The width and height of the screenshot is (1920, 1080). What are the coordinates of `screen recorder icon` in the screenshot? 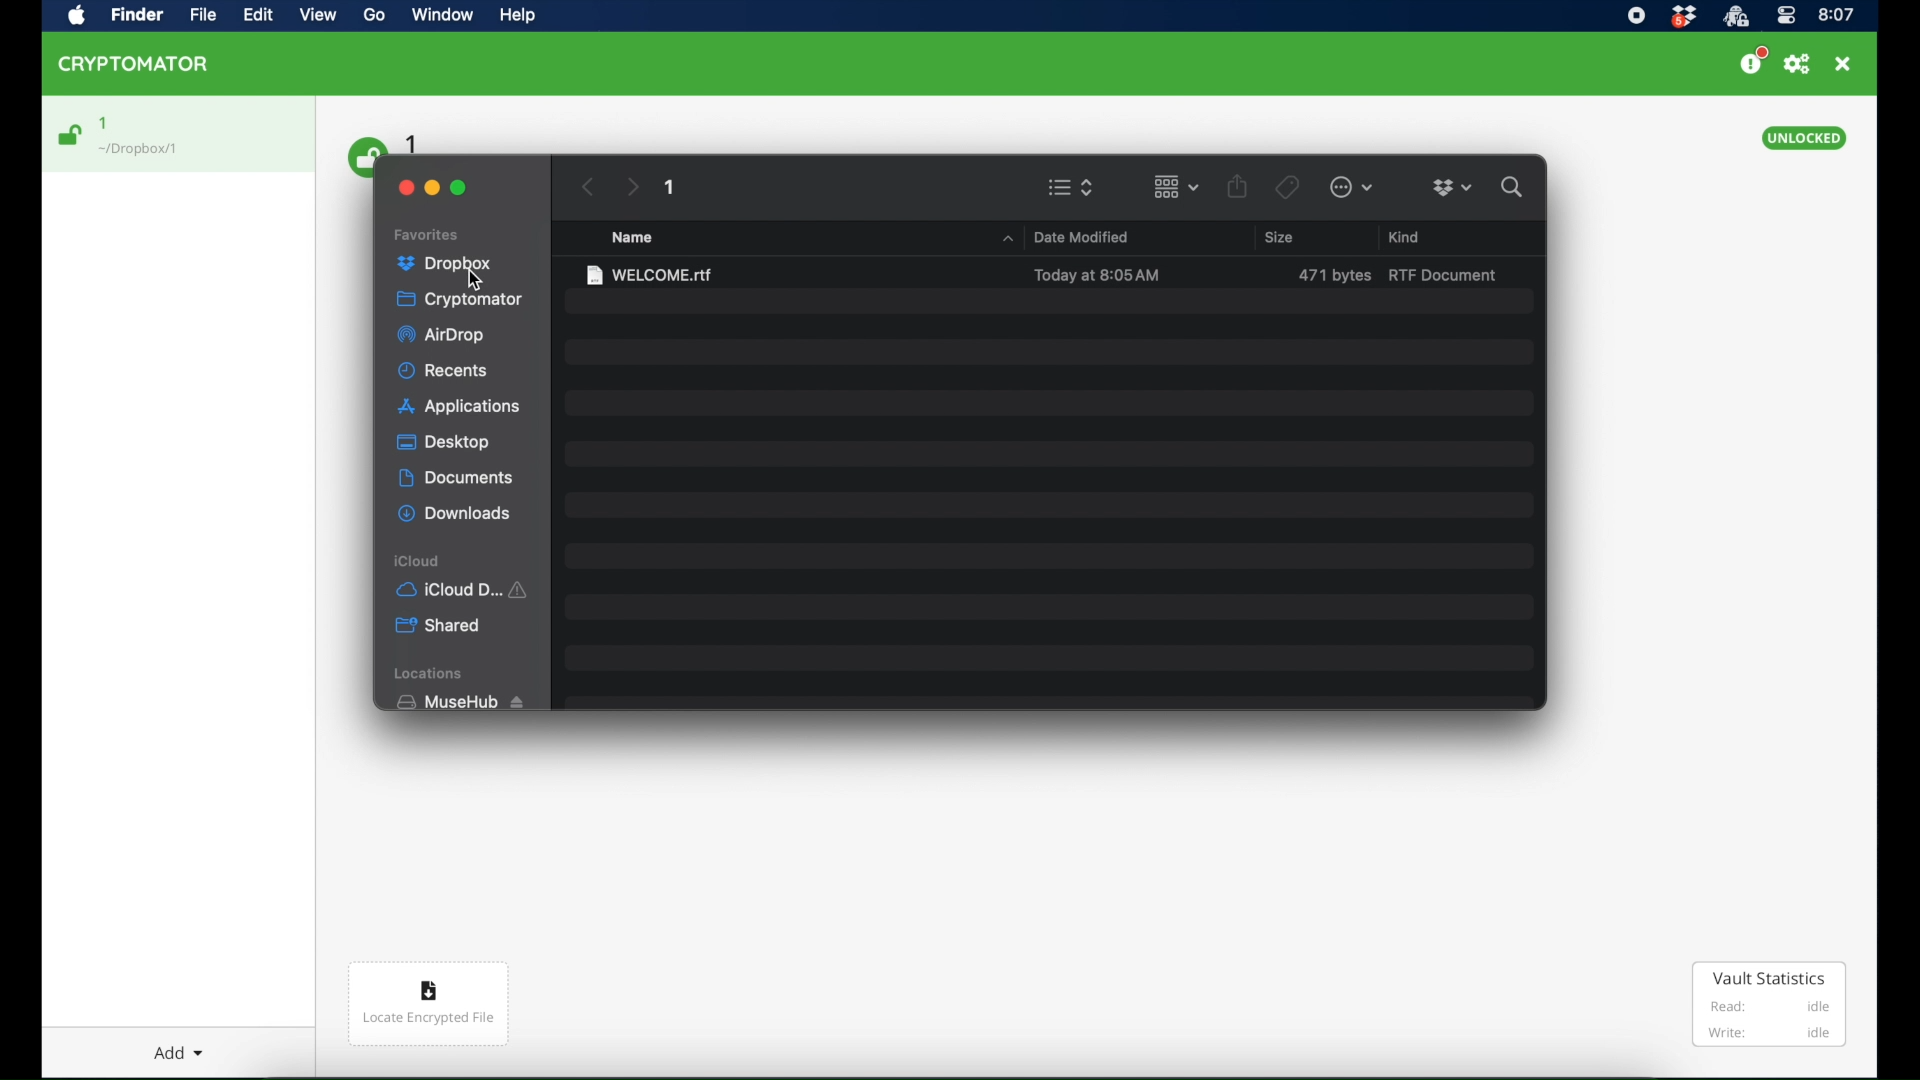 It's located at (1637, 15).